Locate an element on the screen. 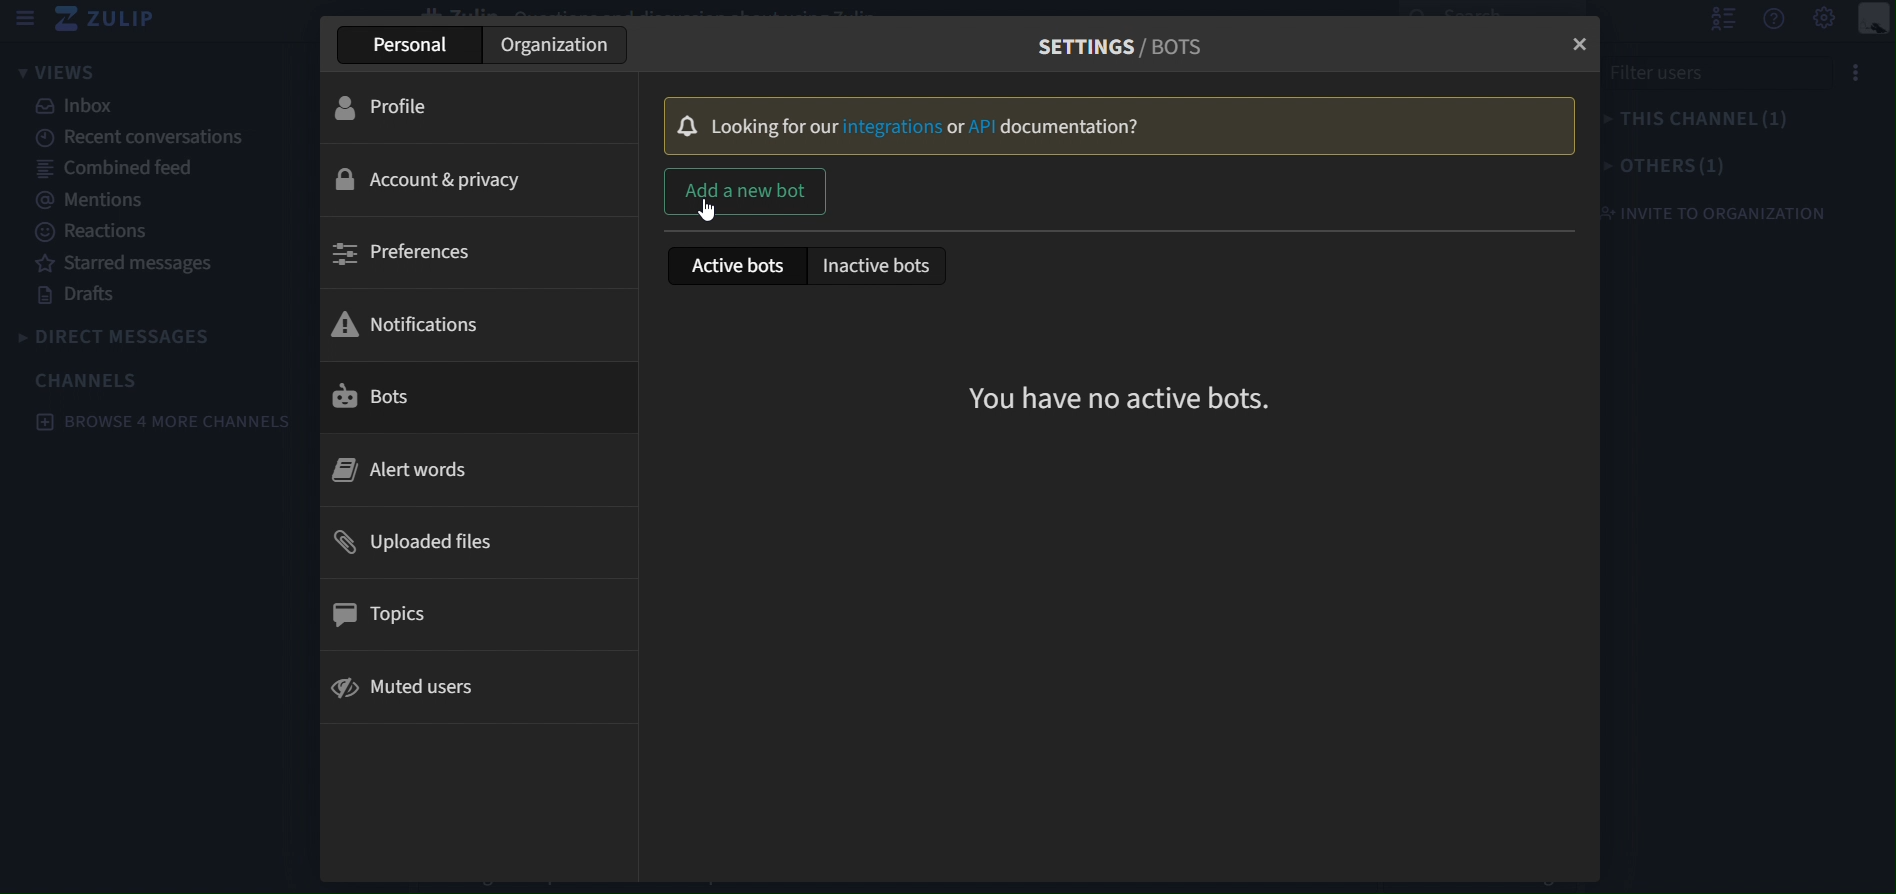 This screenshot has width=1896, height=894. this channel(1) is located at coordinates (1696, 123).